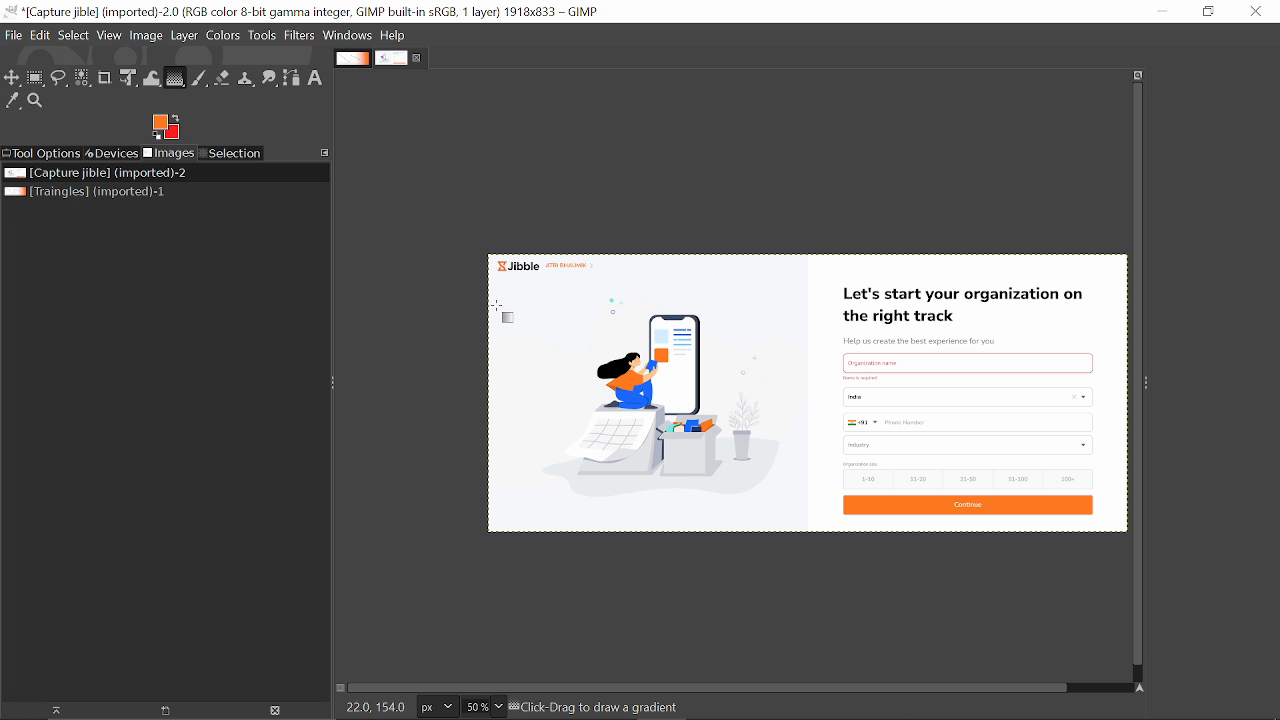  I want to click on Eraser tool, so click(222, 78).